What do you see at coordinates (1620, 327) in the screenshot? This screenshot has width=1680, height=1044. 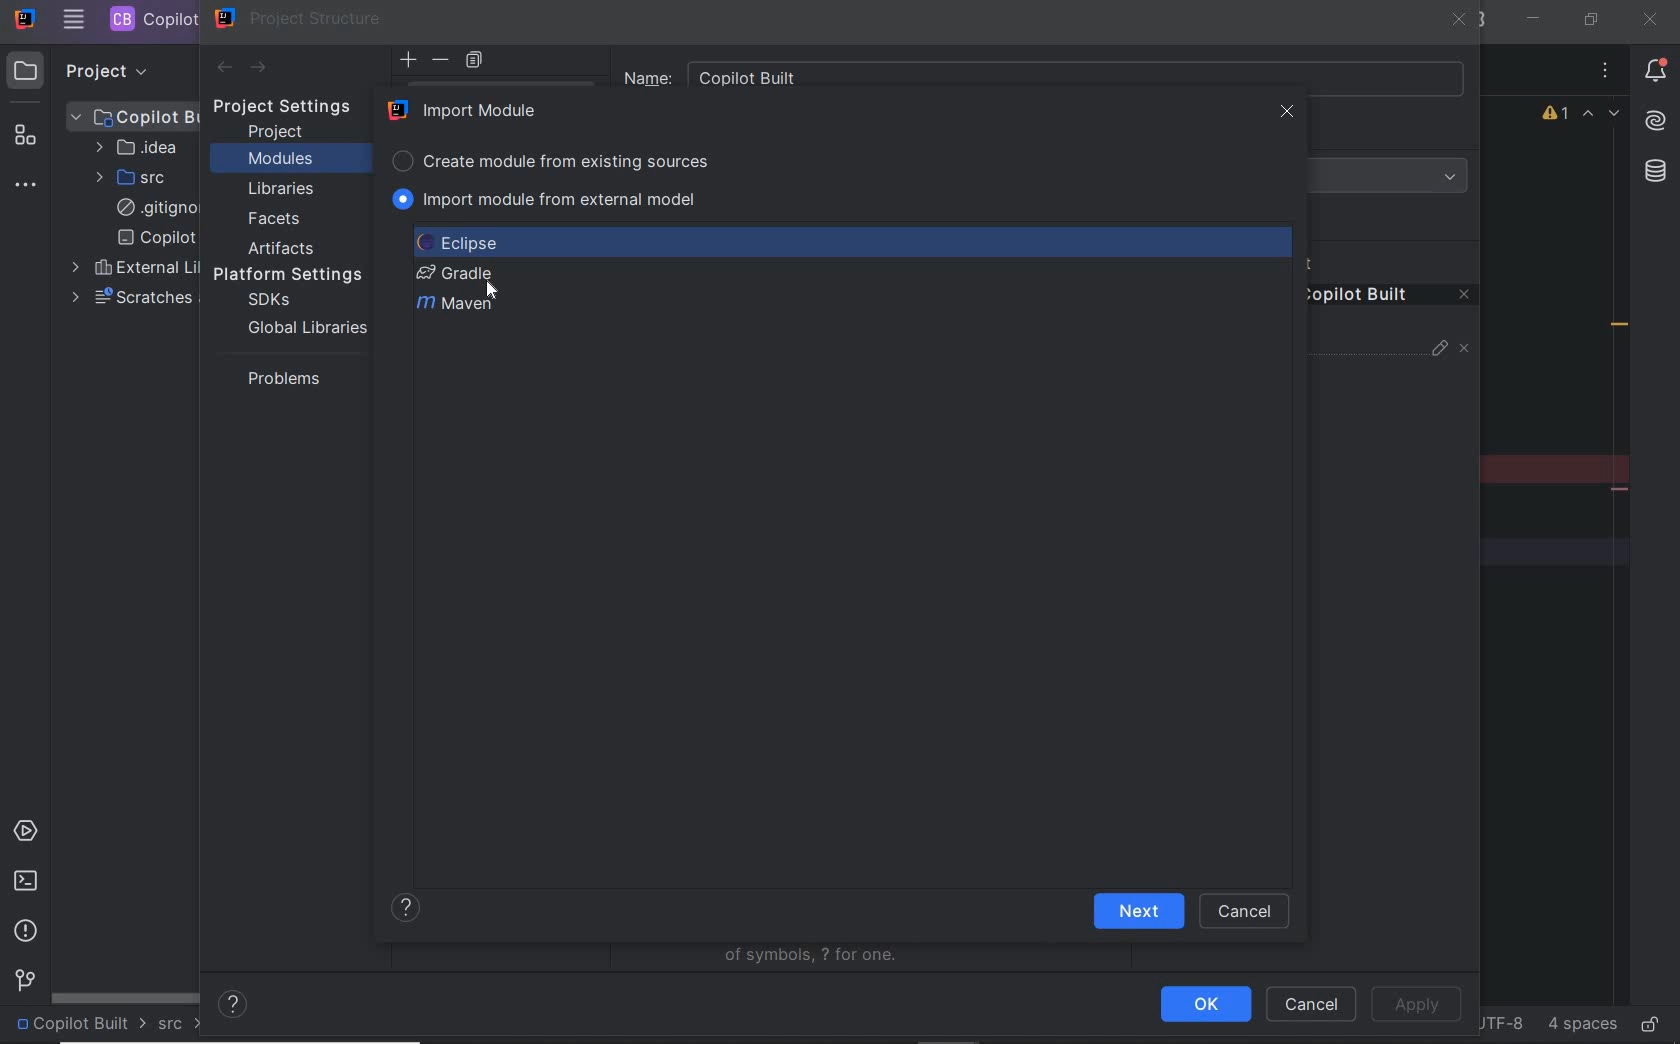 I see `redundant call` at bounding box center [1620, 327].